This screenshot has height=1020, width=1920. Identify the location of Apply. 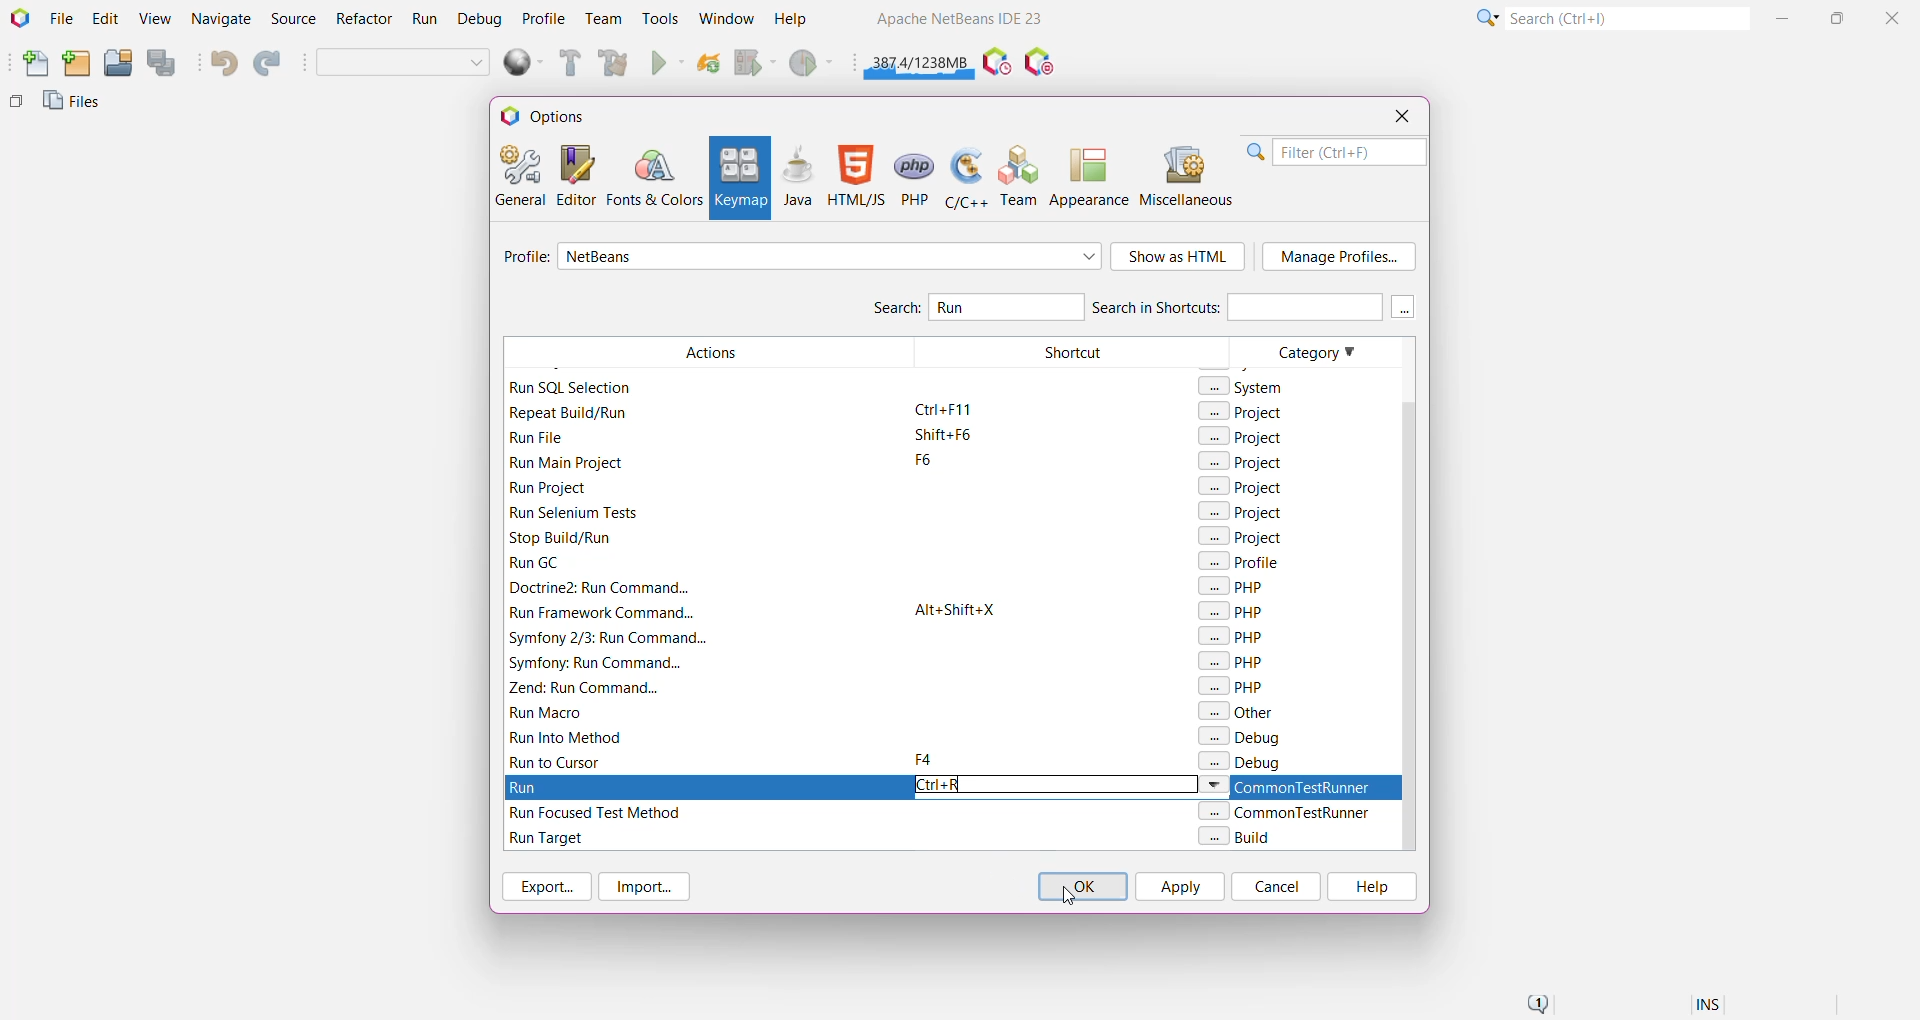
(1179, 886).